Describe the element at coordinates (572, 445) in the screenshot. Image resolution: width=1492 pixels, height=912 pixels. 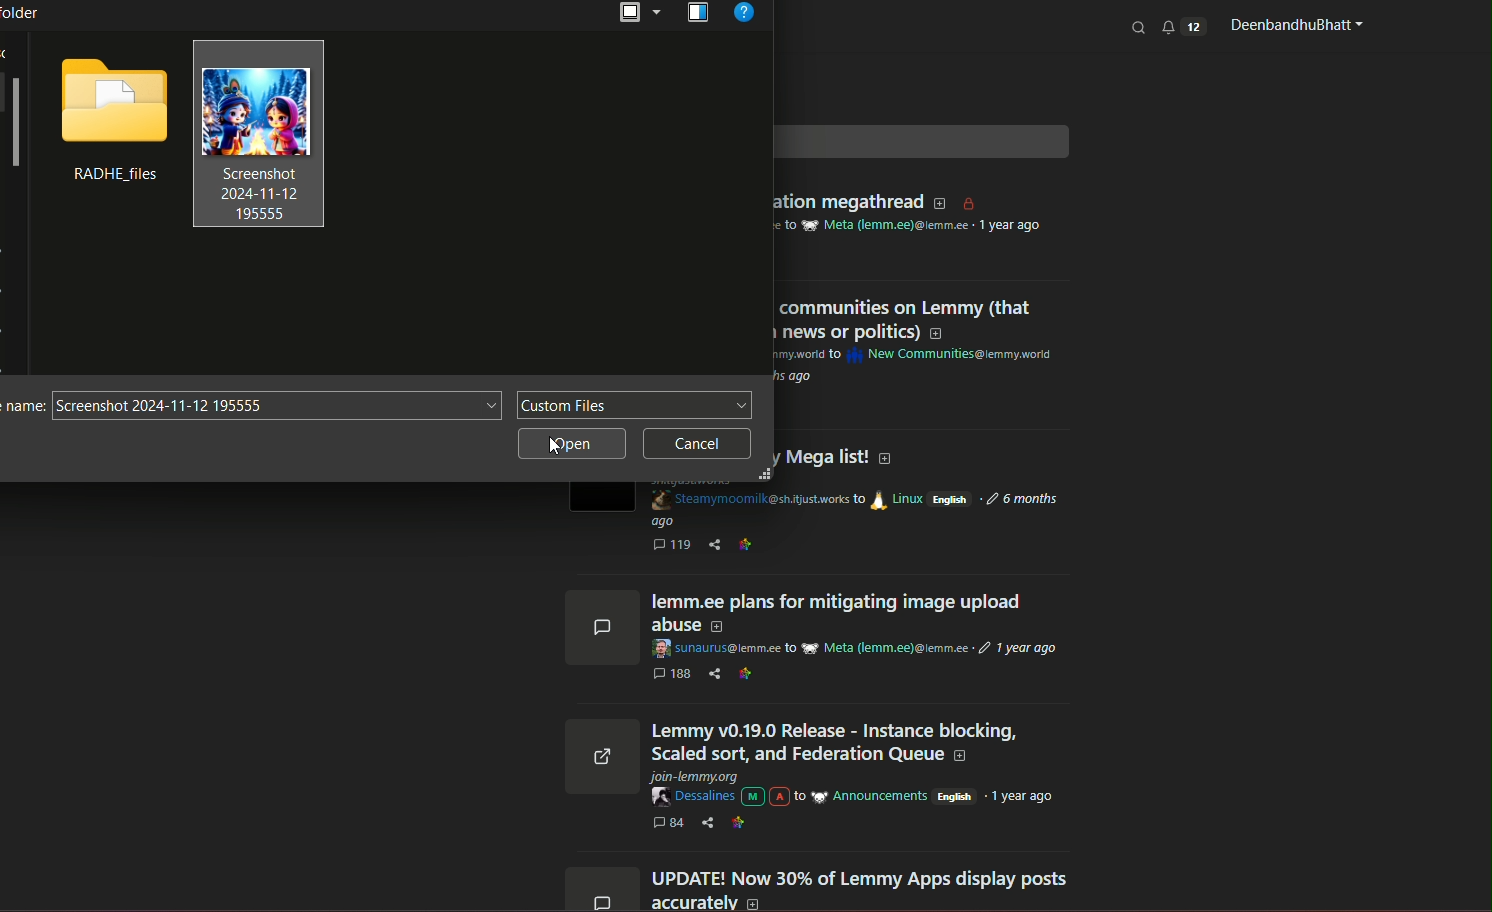
I see `open` at that location.